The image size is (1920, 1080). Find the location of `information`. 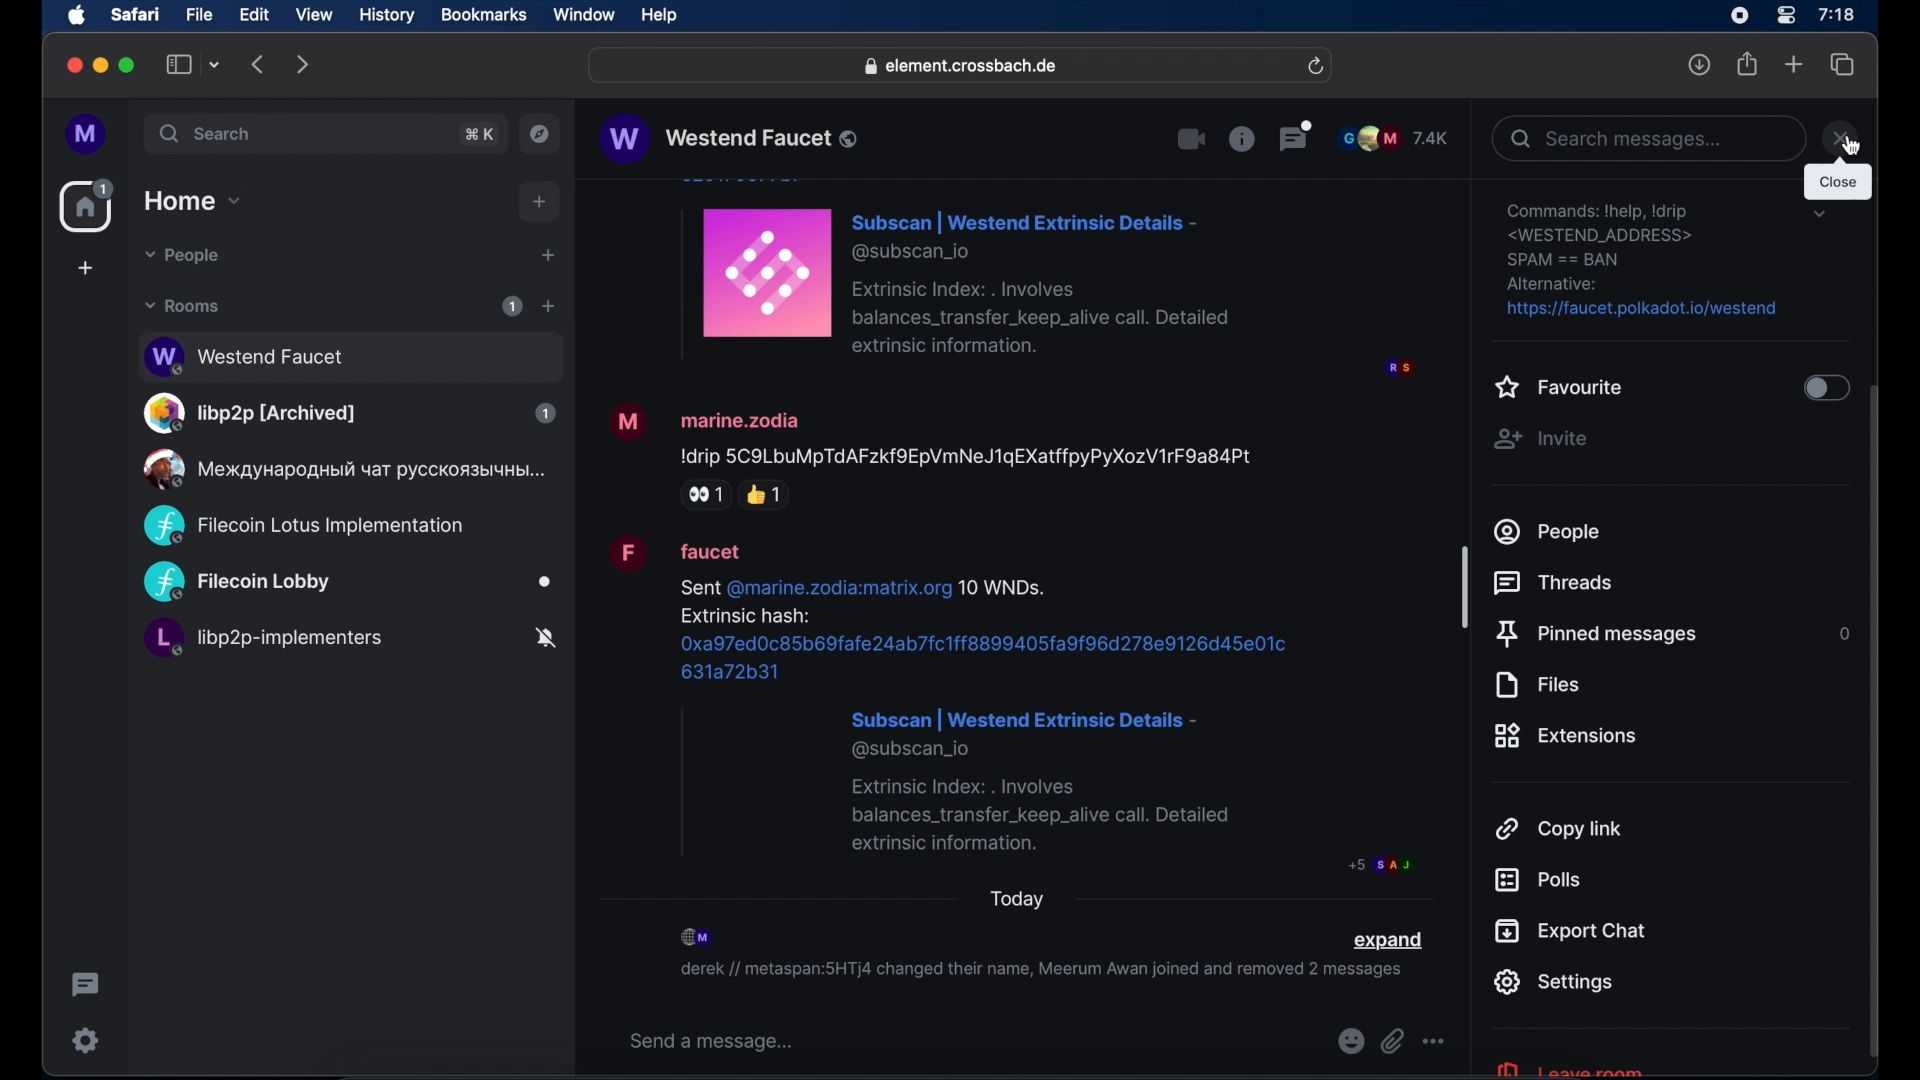

information is located at coordinates (1241, 138).